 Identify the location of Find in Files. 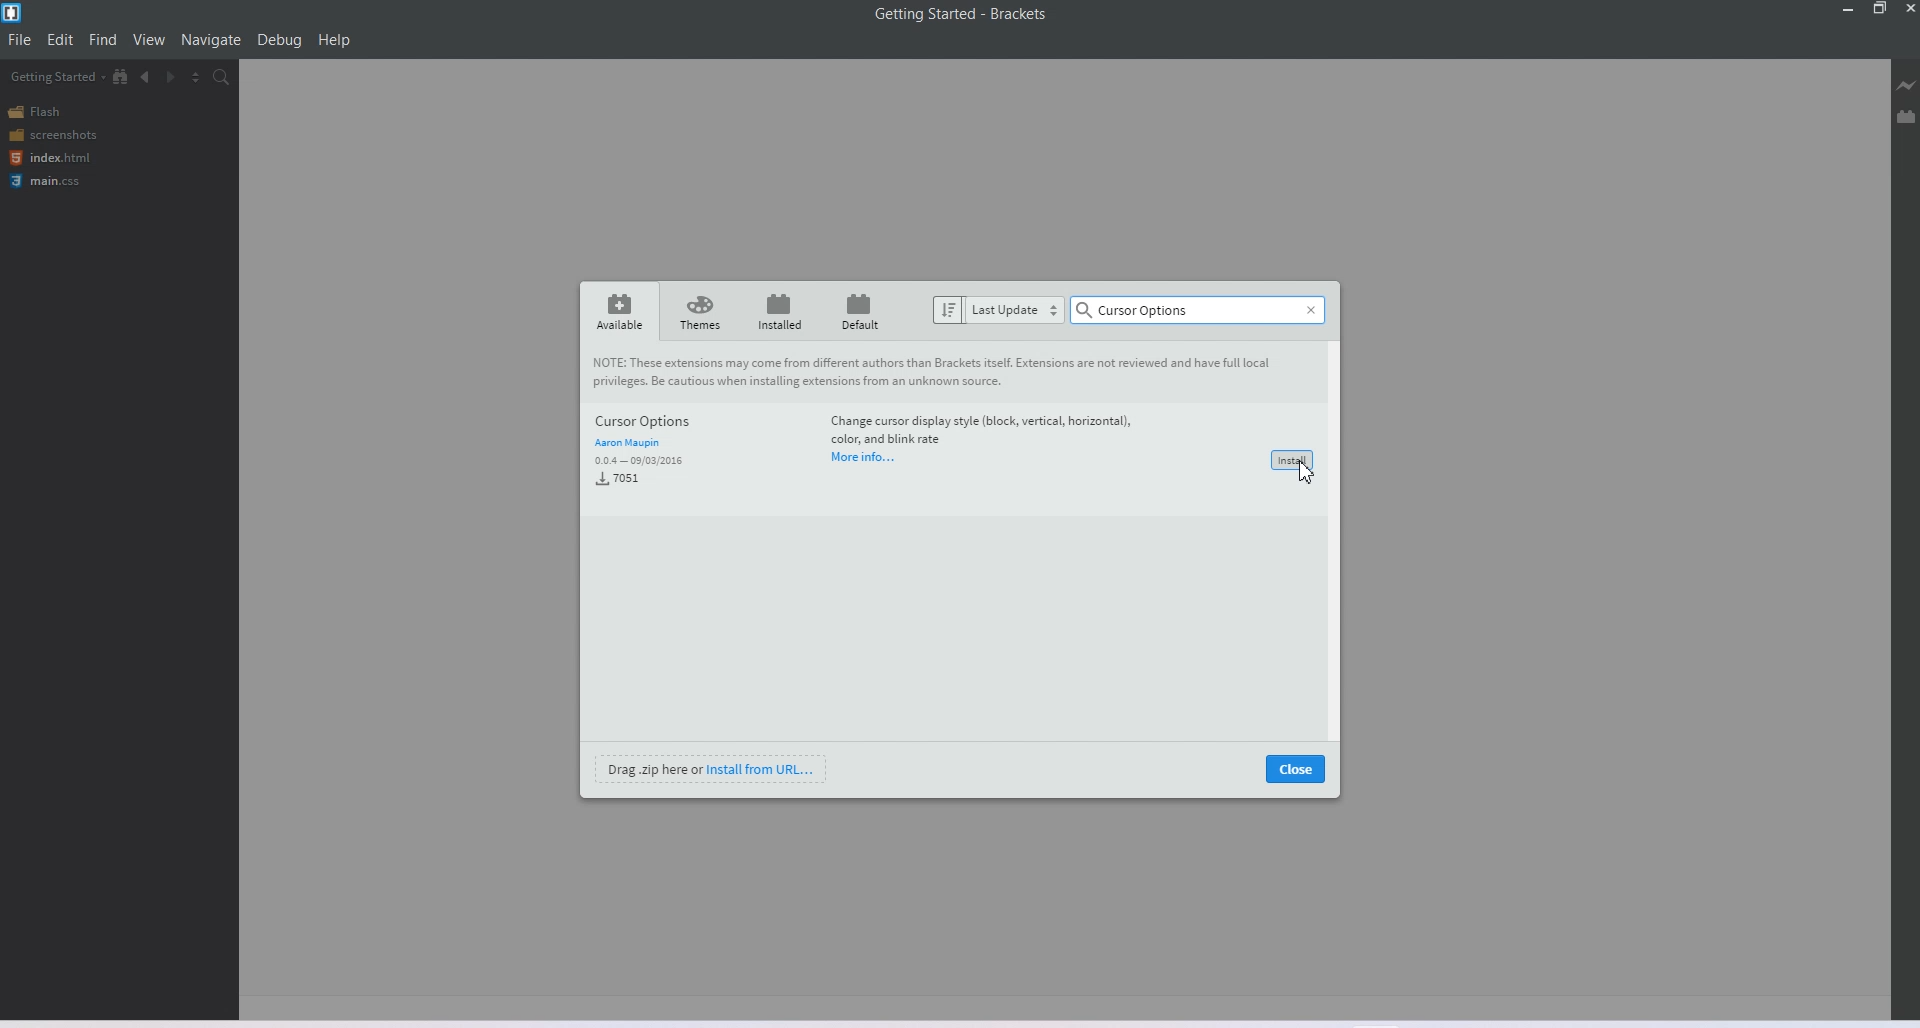
(222, 77).